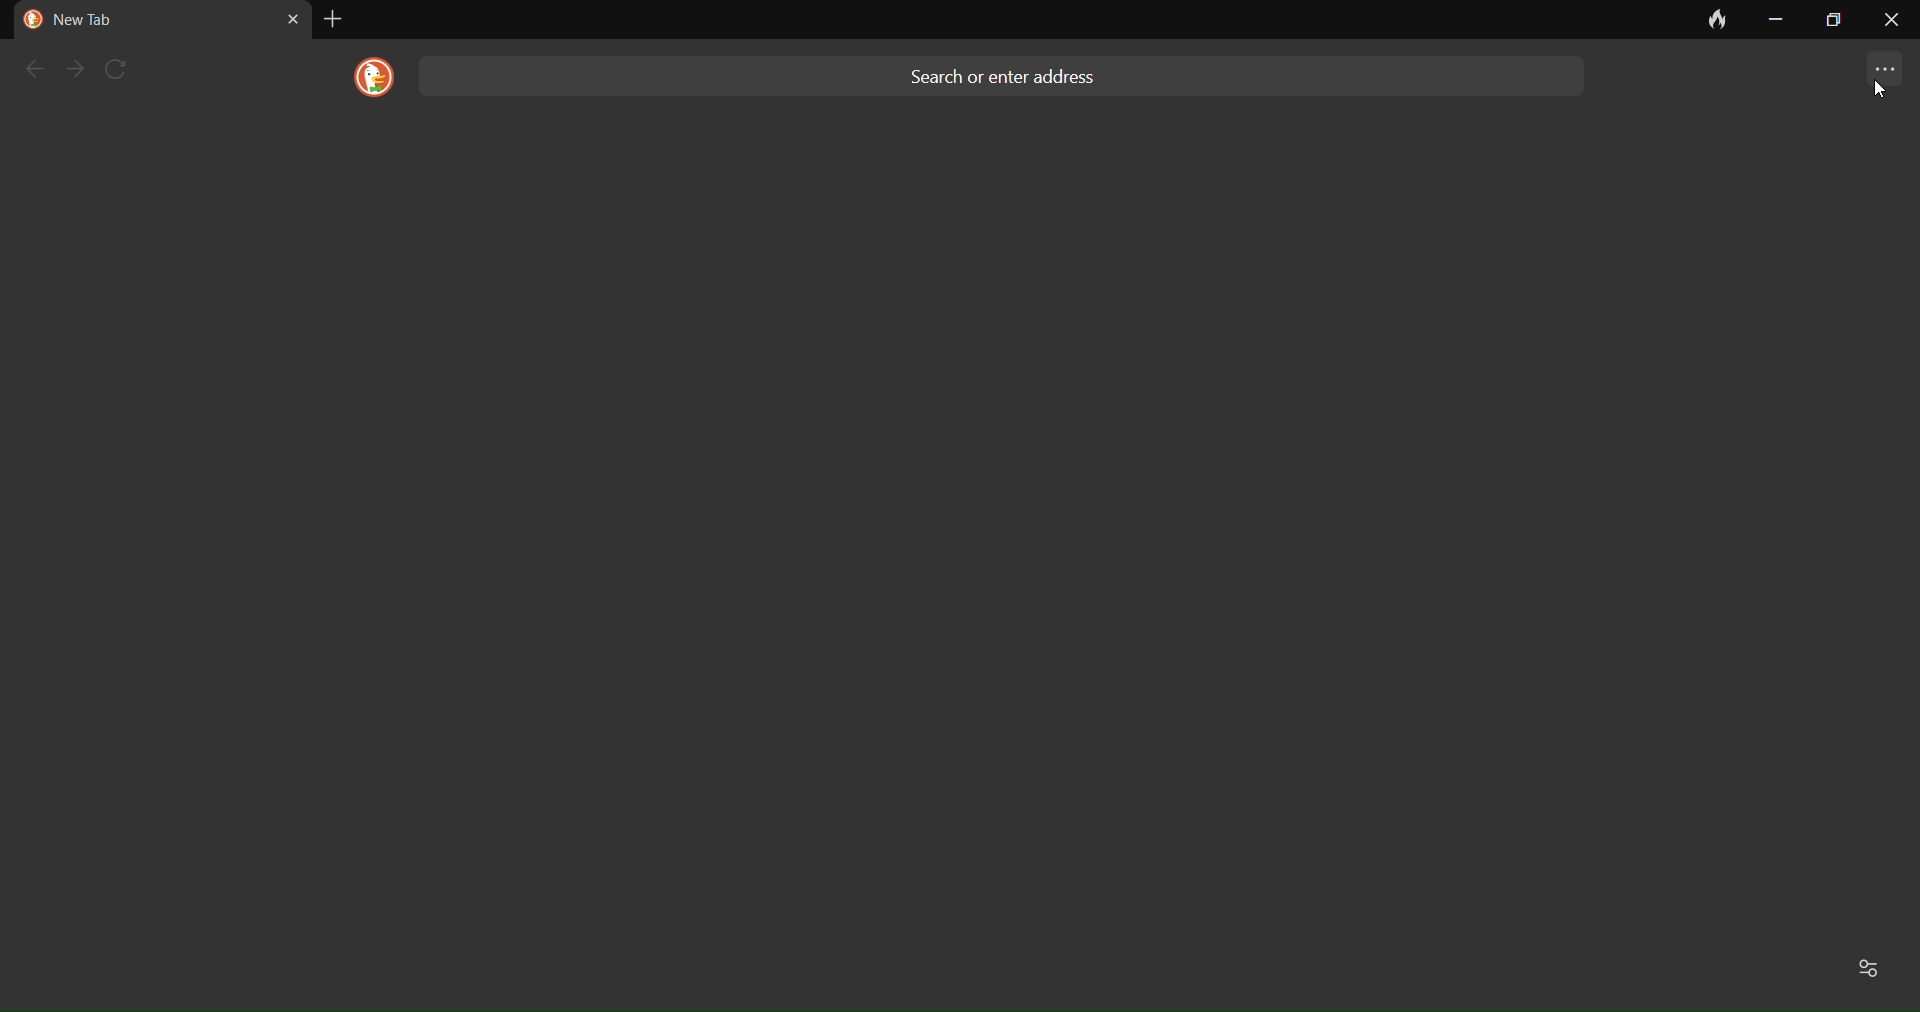 The width and height of the screenshot is (1920, 1012). Describe the element at coordinates (1774, 20) in the screenshot. I see `minimize` at that location.